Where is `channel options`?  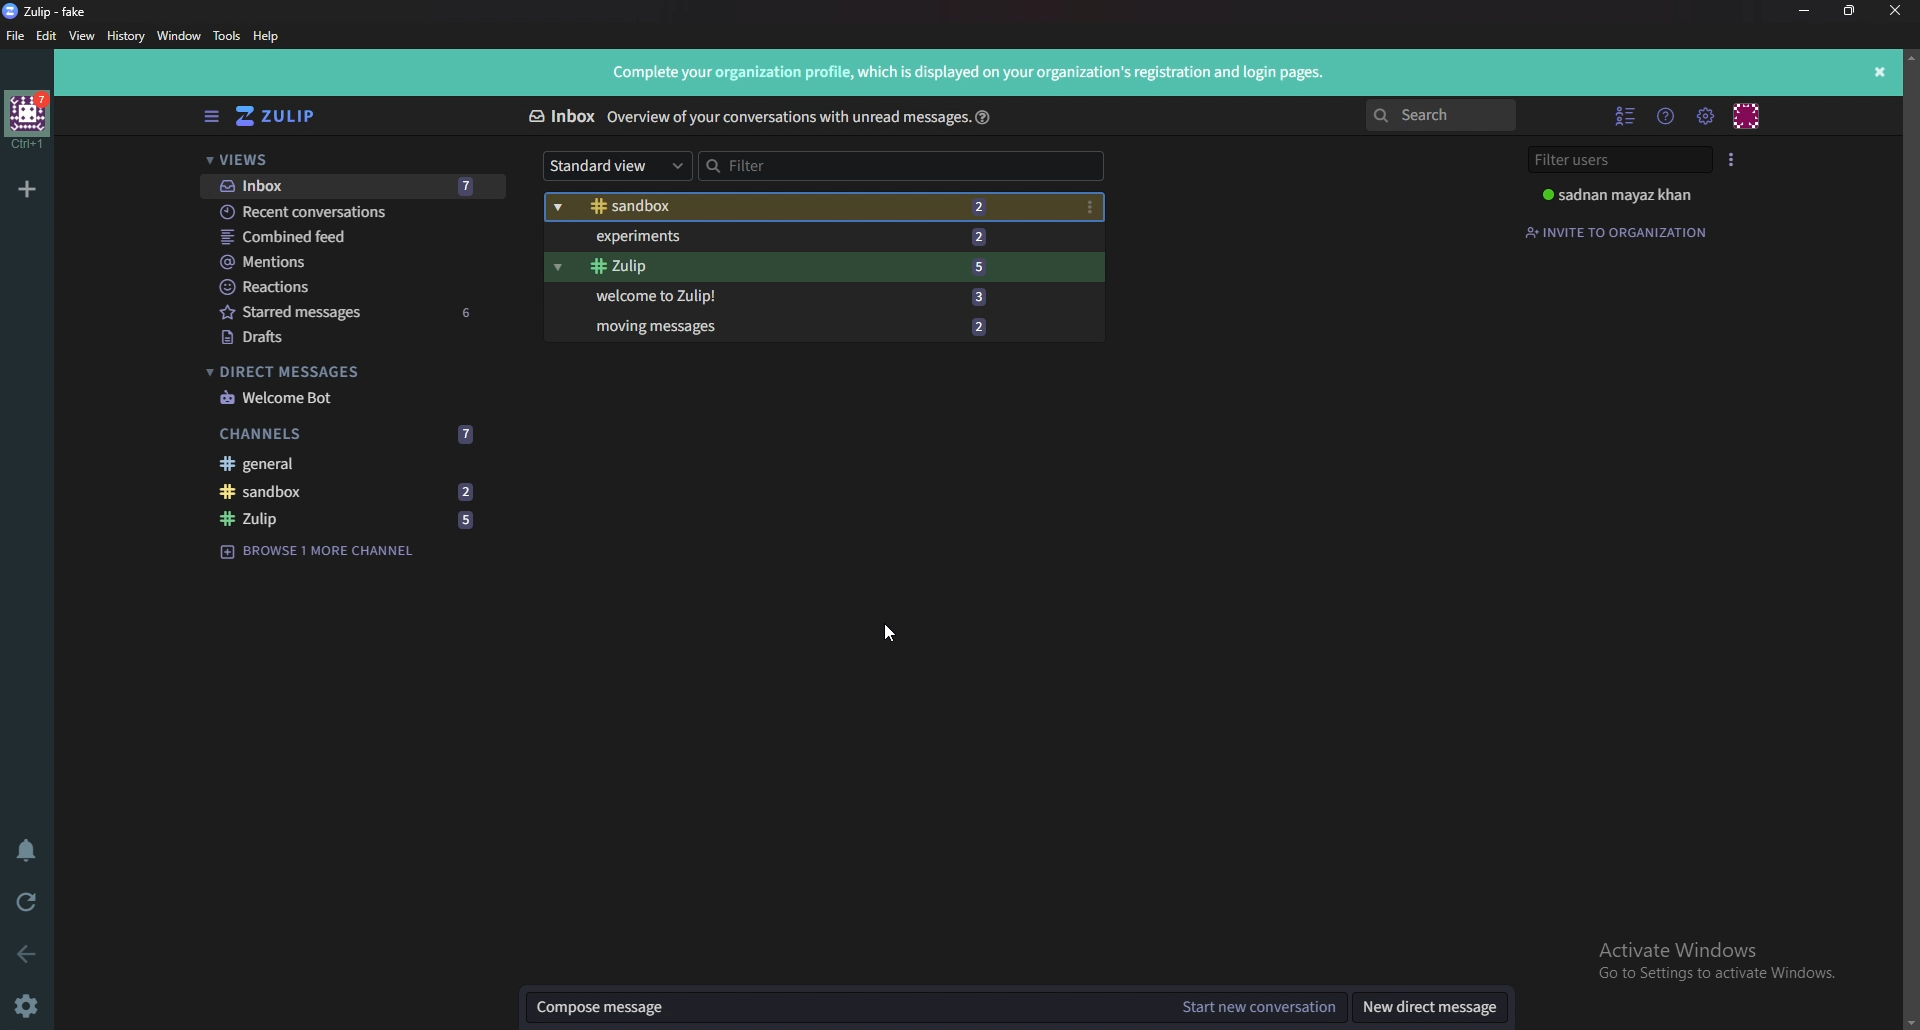
channel options is located at coordinates (1092, 206).